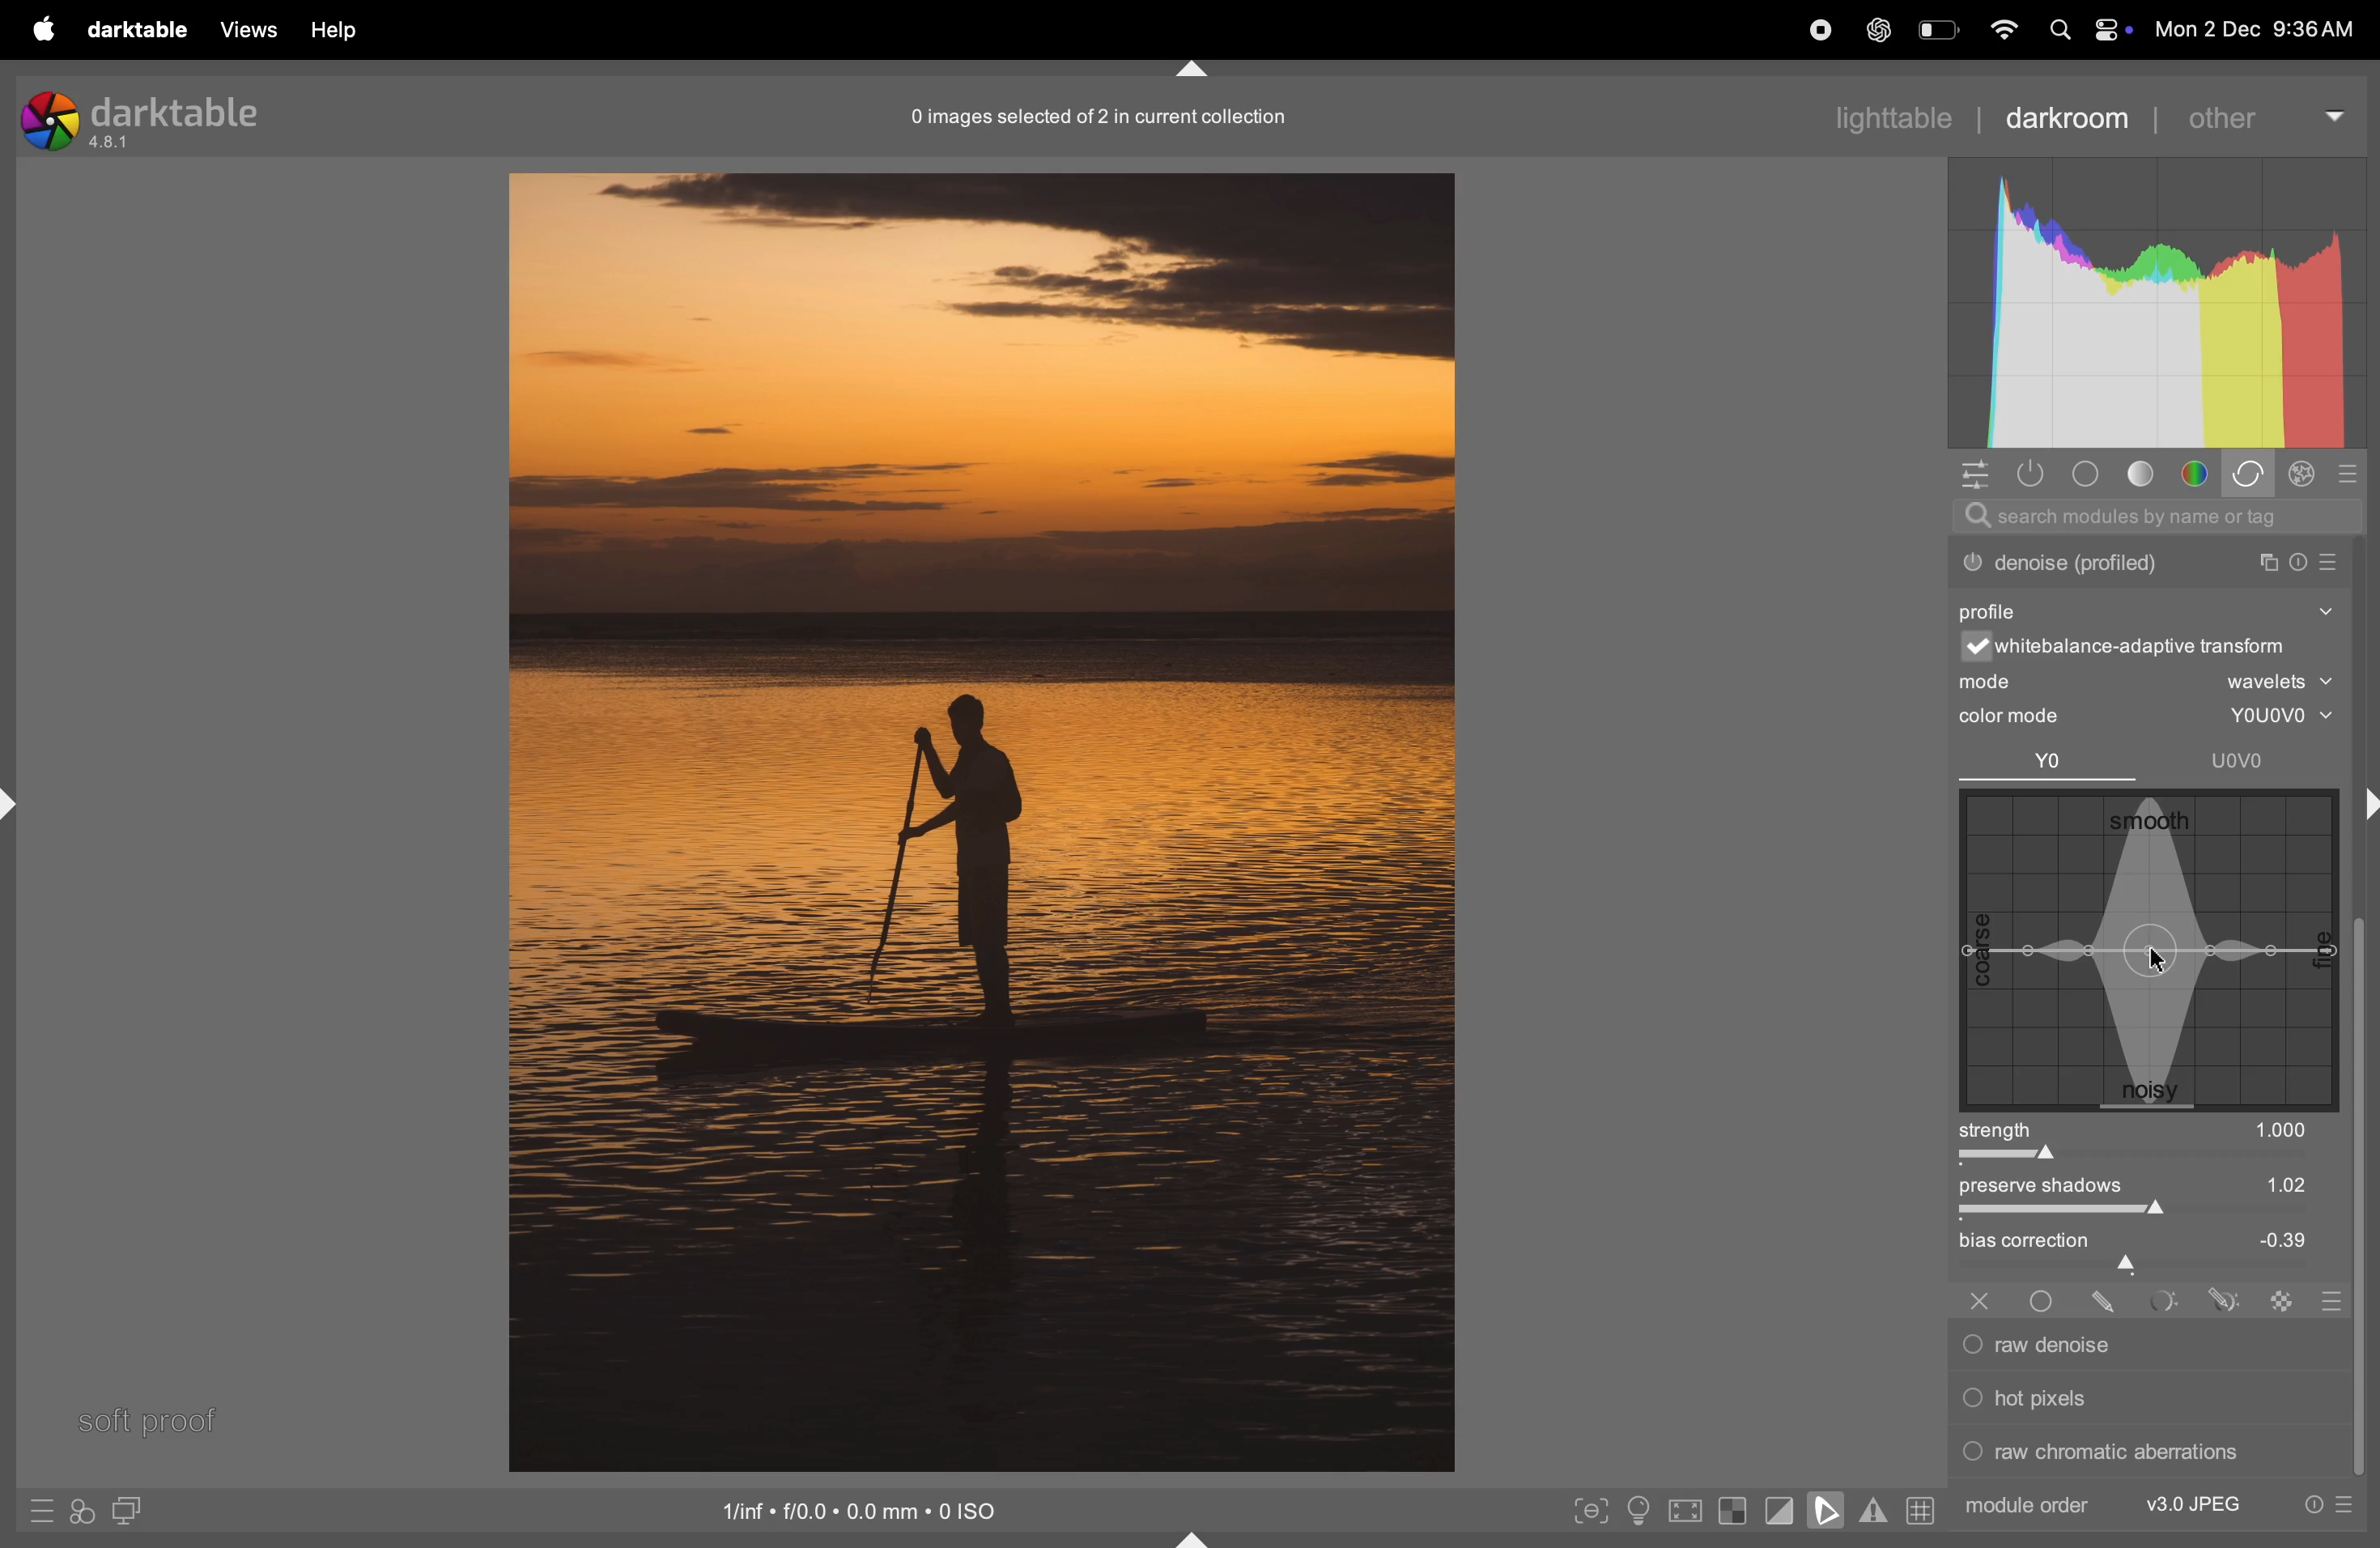 This screenshot has height=1548, width=2380. What do you see at coordinates (1809, 32) in the screenshot?
I see `record` at bounding box center [1809, 32].